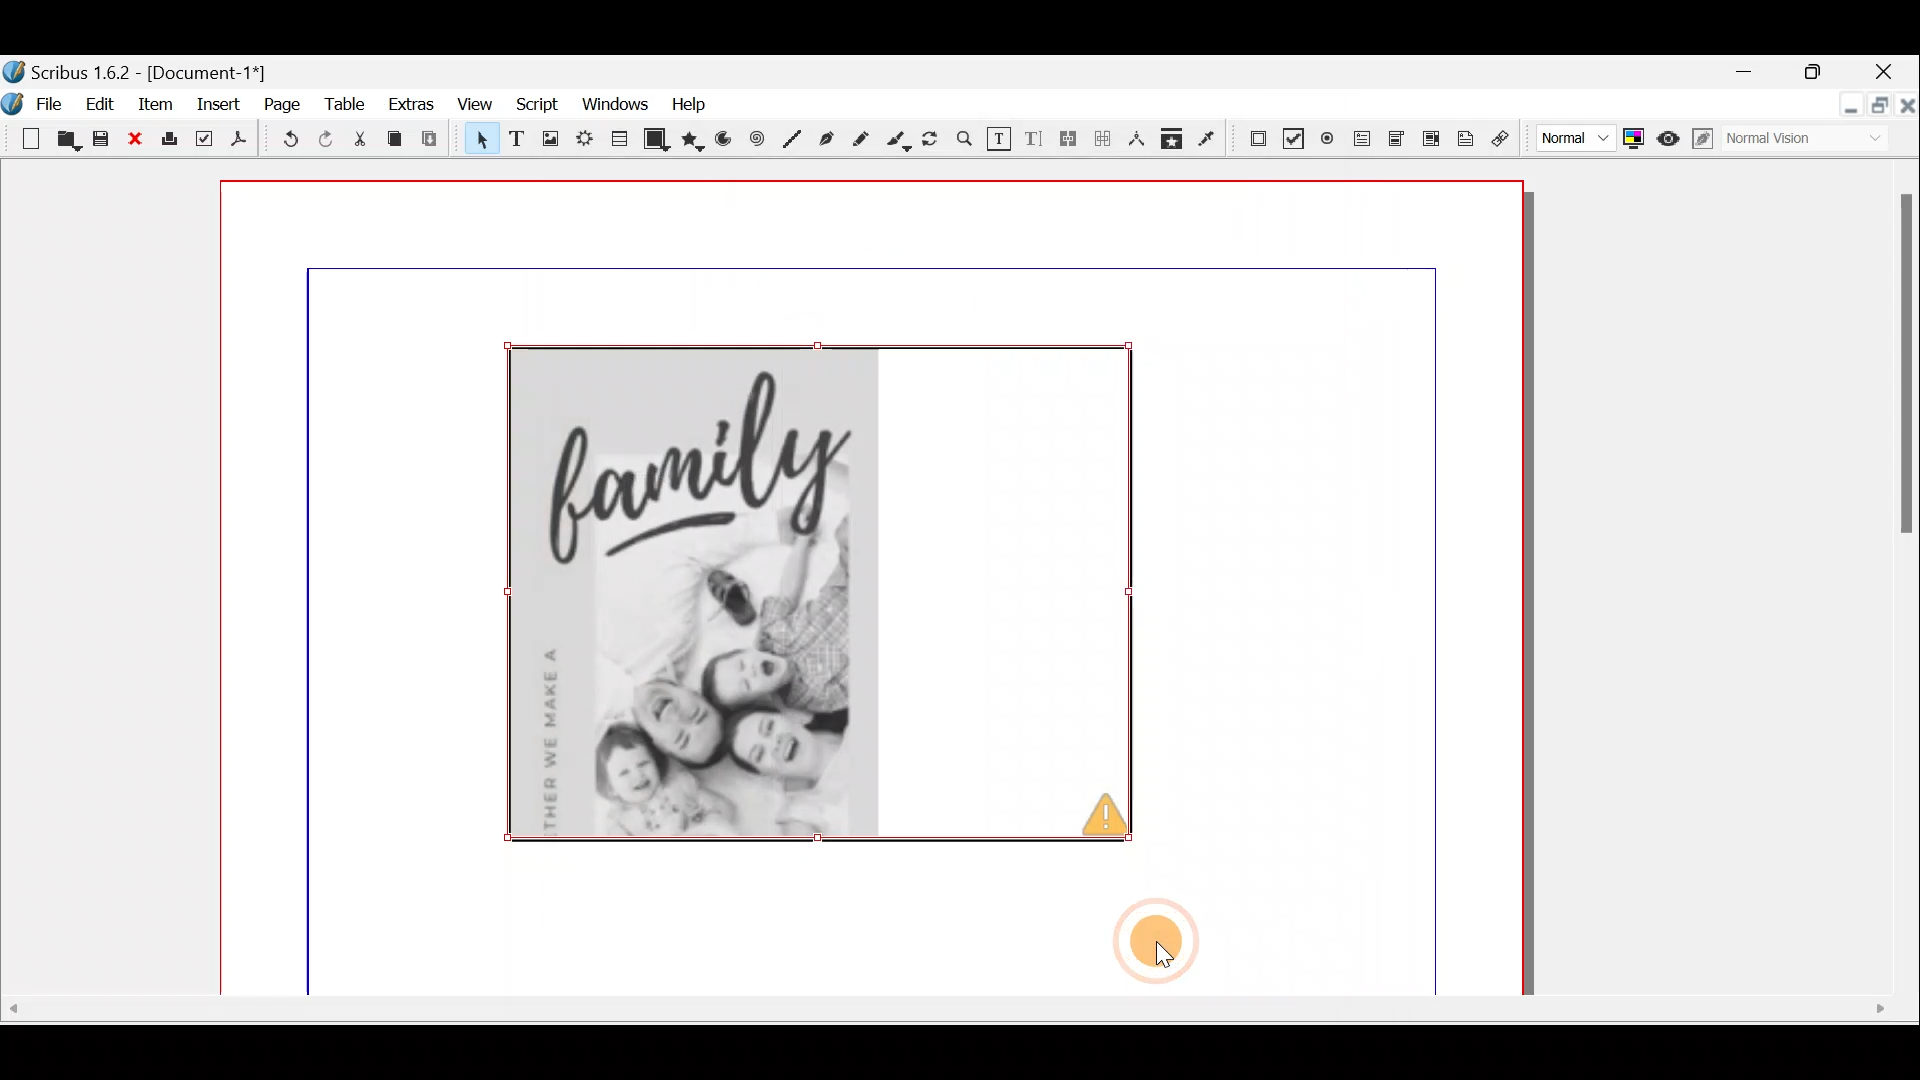  What do you see at coordinates (859, 140) in the screenshot?
I see `Freehand line` at bounding box center [859, 140].